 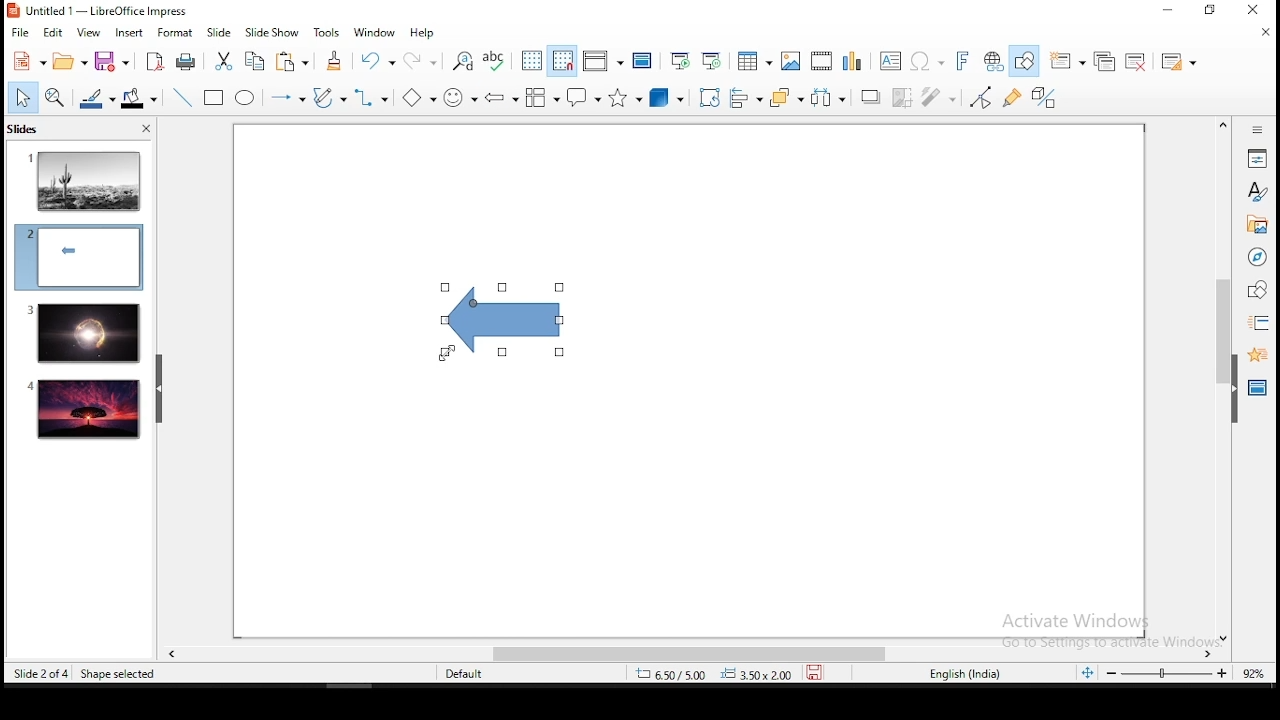 What do you see at coordinates (543, 99) in the screenshot?
I see `flowchart` at bounding box center [543, 99].